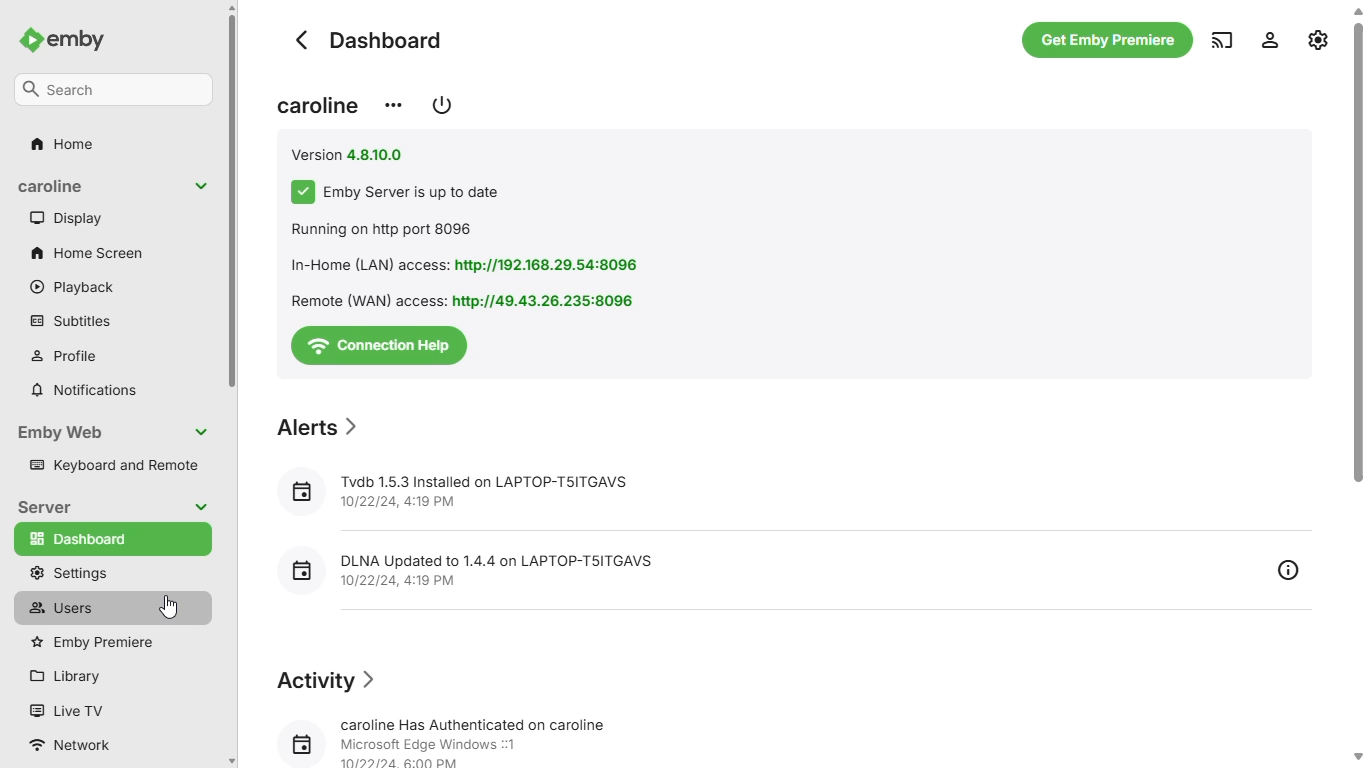  What do you see at coordinates (497, 559) in the screenshot?
I see `DLNA Updated to 1.4.4 on LAPTOP-T5ITGAVS` at bounding box center [497, 559].